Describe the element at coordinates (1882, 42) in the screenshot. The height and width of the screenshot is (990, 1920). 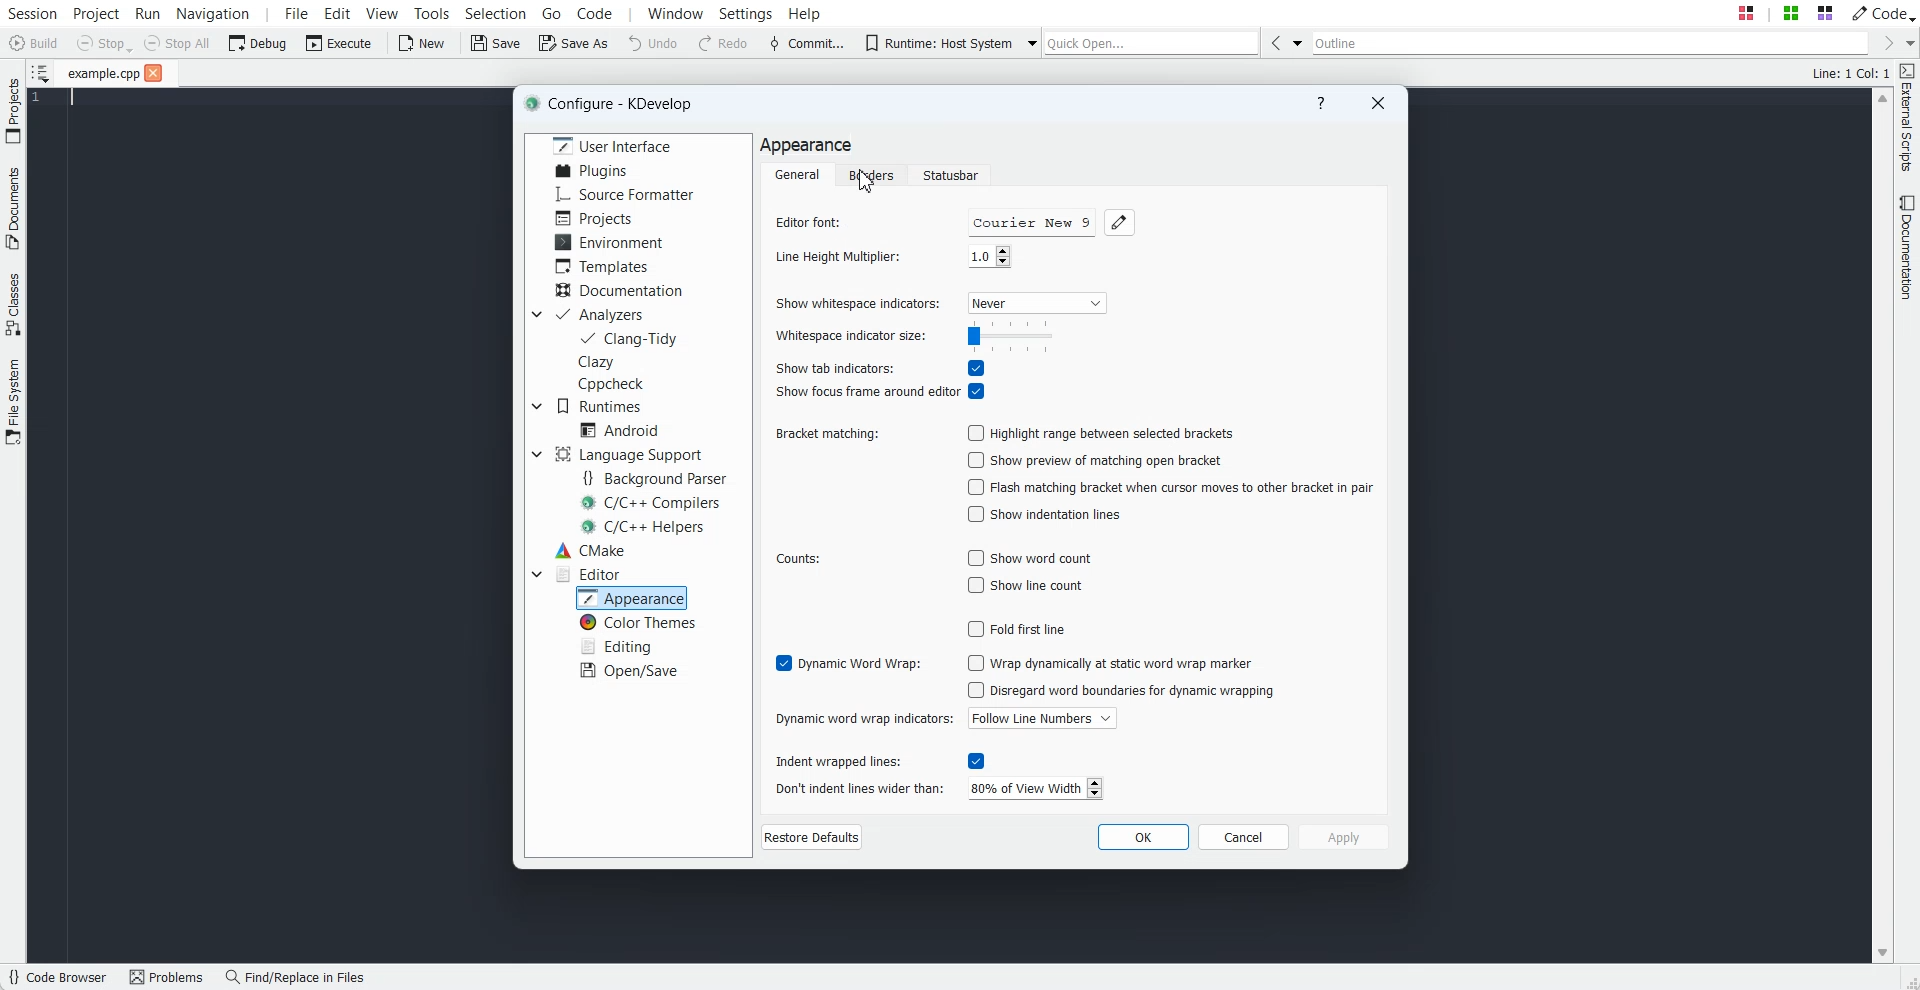
I see `Go Forward` at that location.